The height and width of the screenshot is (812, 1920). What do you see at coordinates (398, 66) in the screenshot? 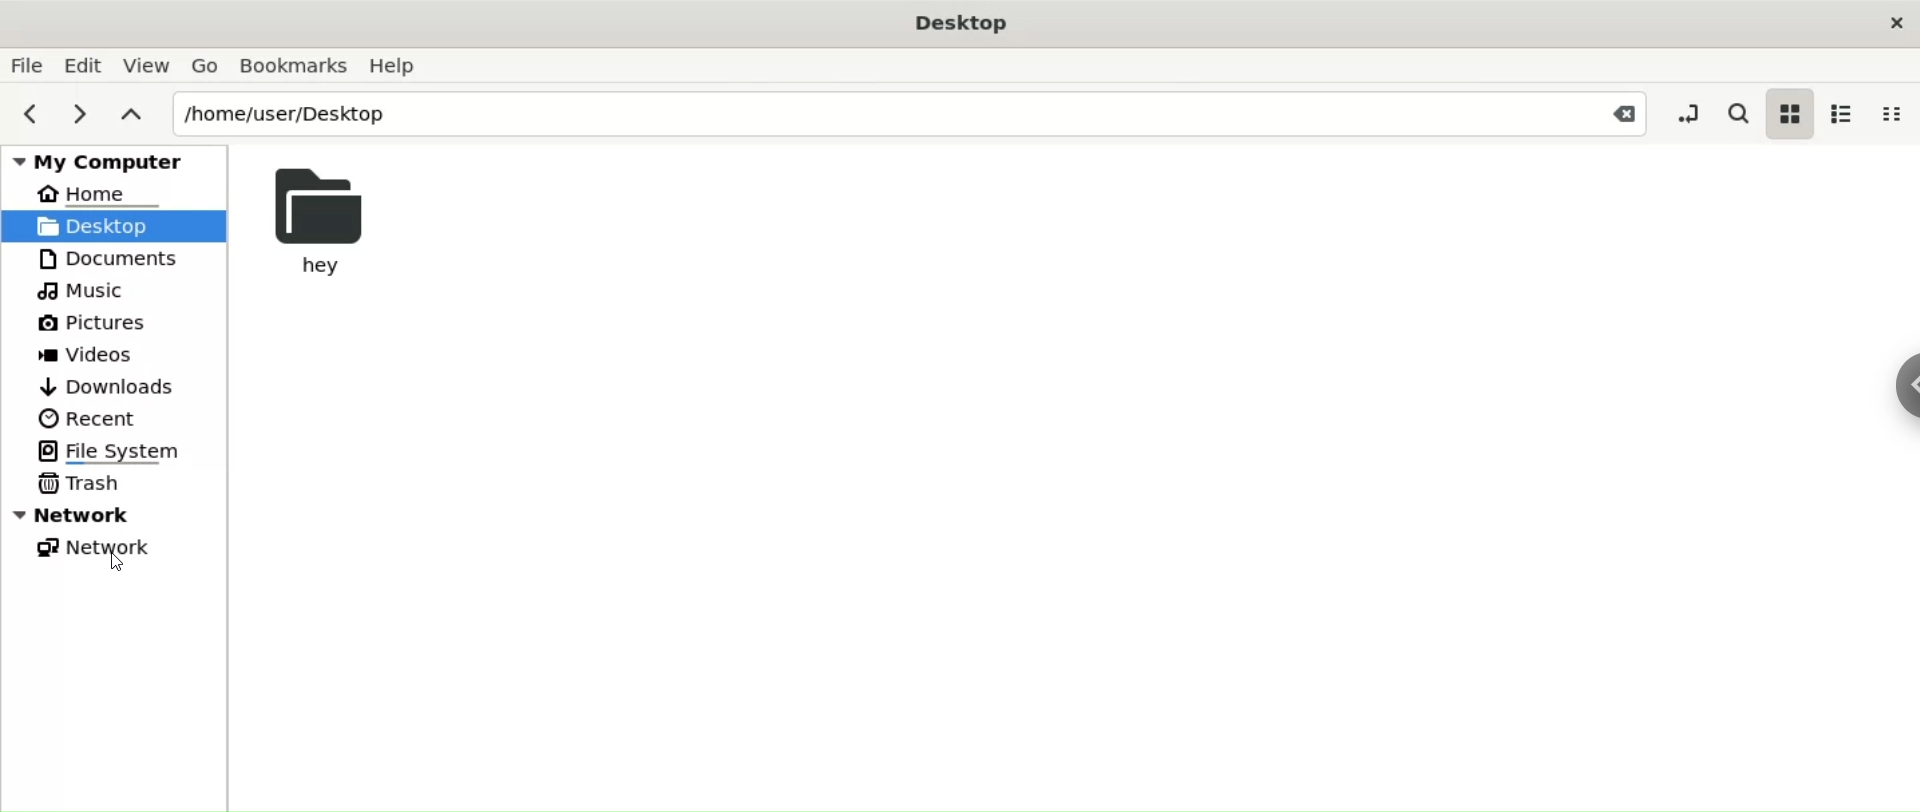
I see `Help` at bounding box center [398, 66].